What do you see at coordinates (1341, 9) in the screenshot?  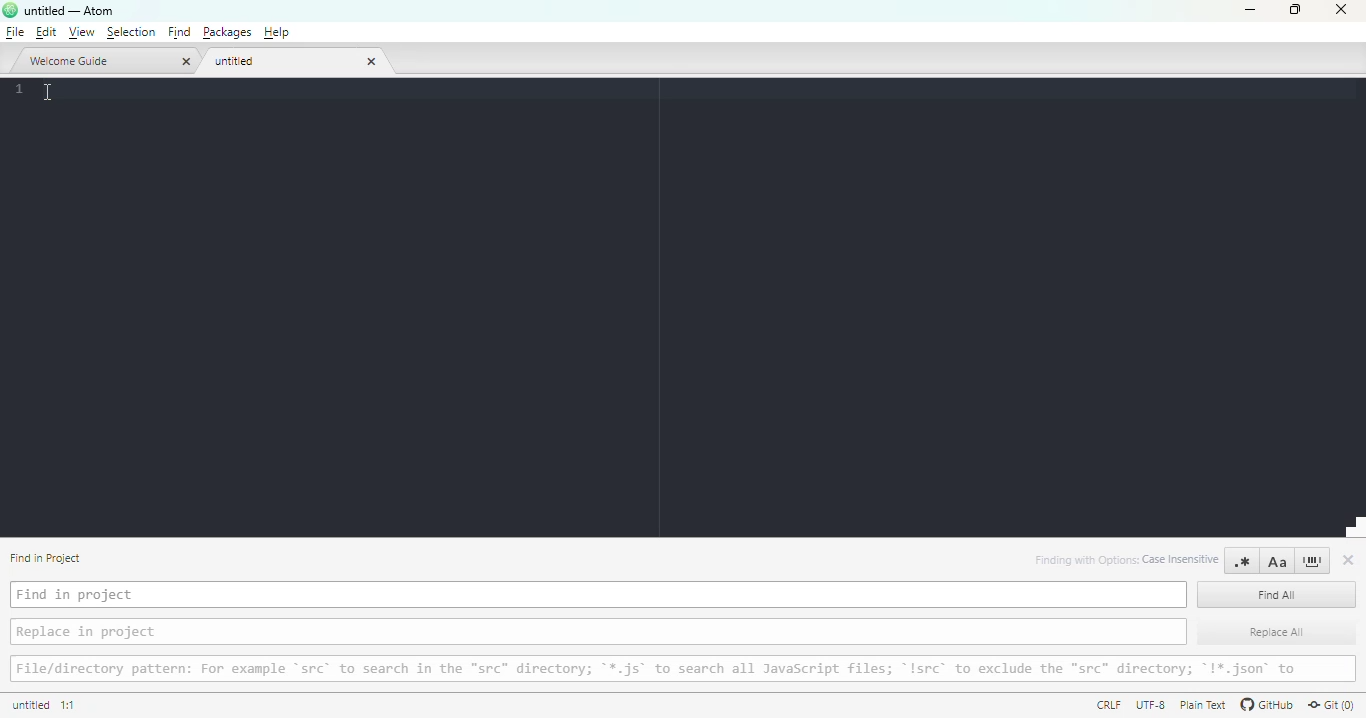 I see `close` at bounding box center [1341, 9].